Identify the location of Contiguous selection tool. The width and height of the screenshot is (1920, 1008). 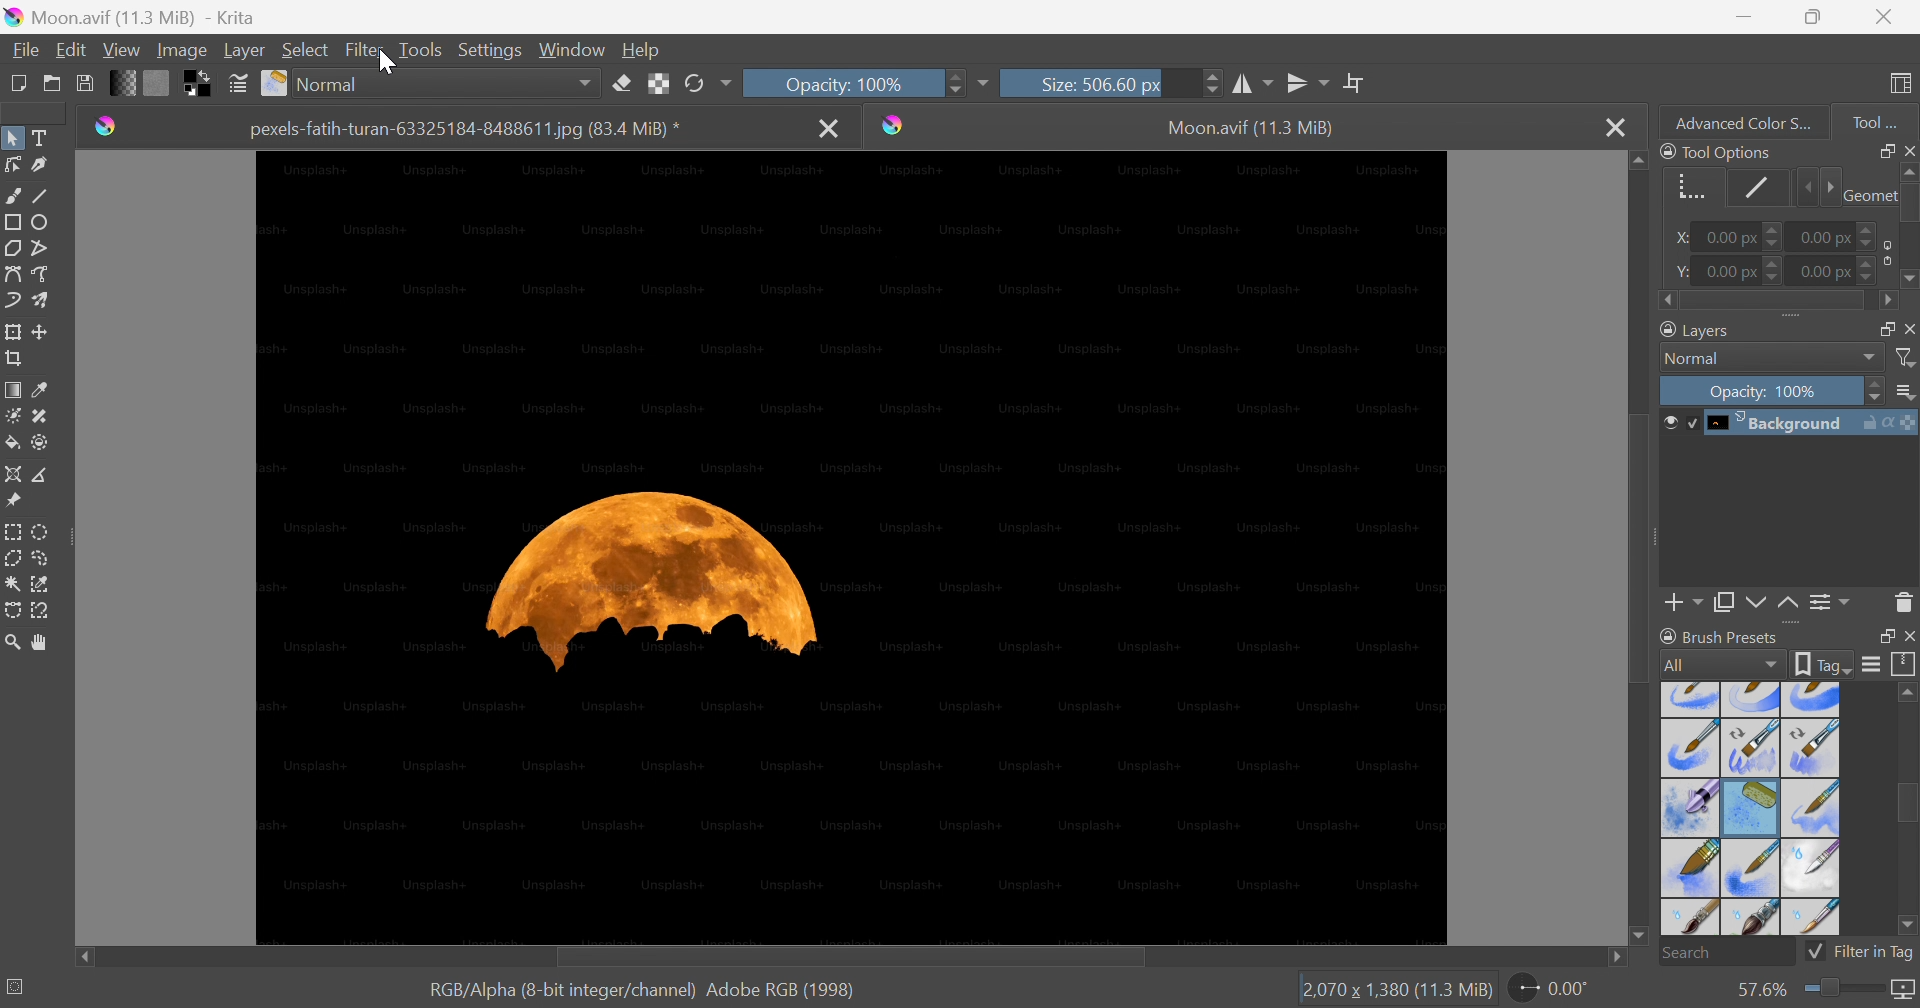
(13, 585).